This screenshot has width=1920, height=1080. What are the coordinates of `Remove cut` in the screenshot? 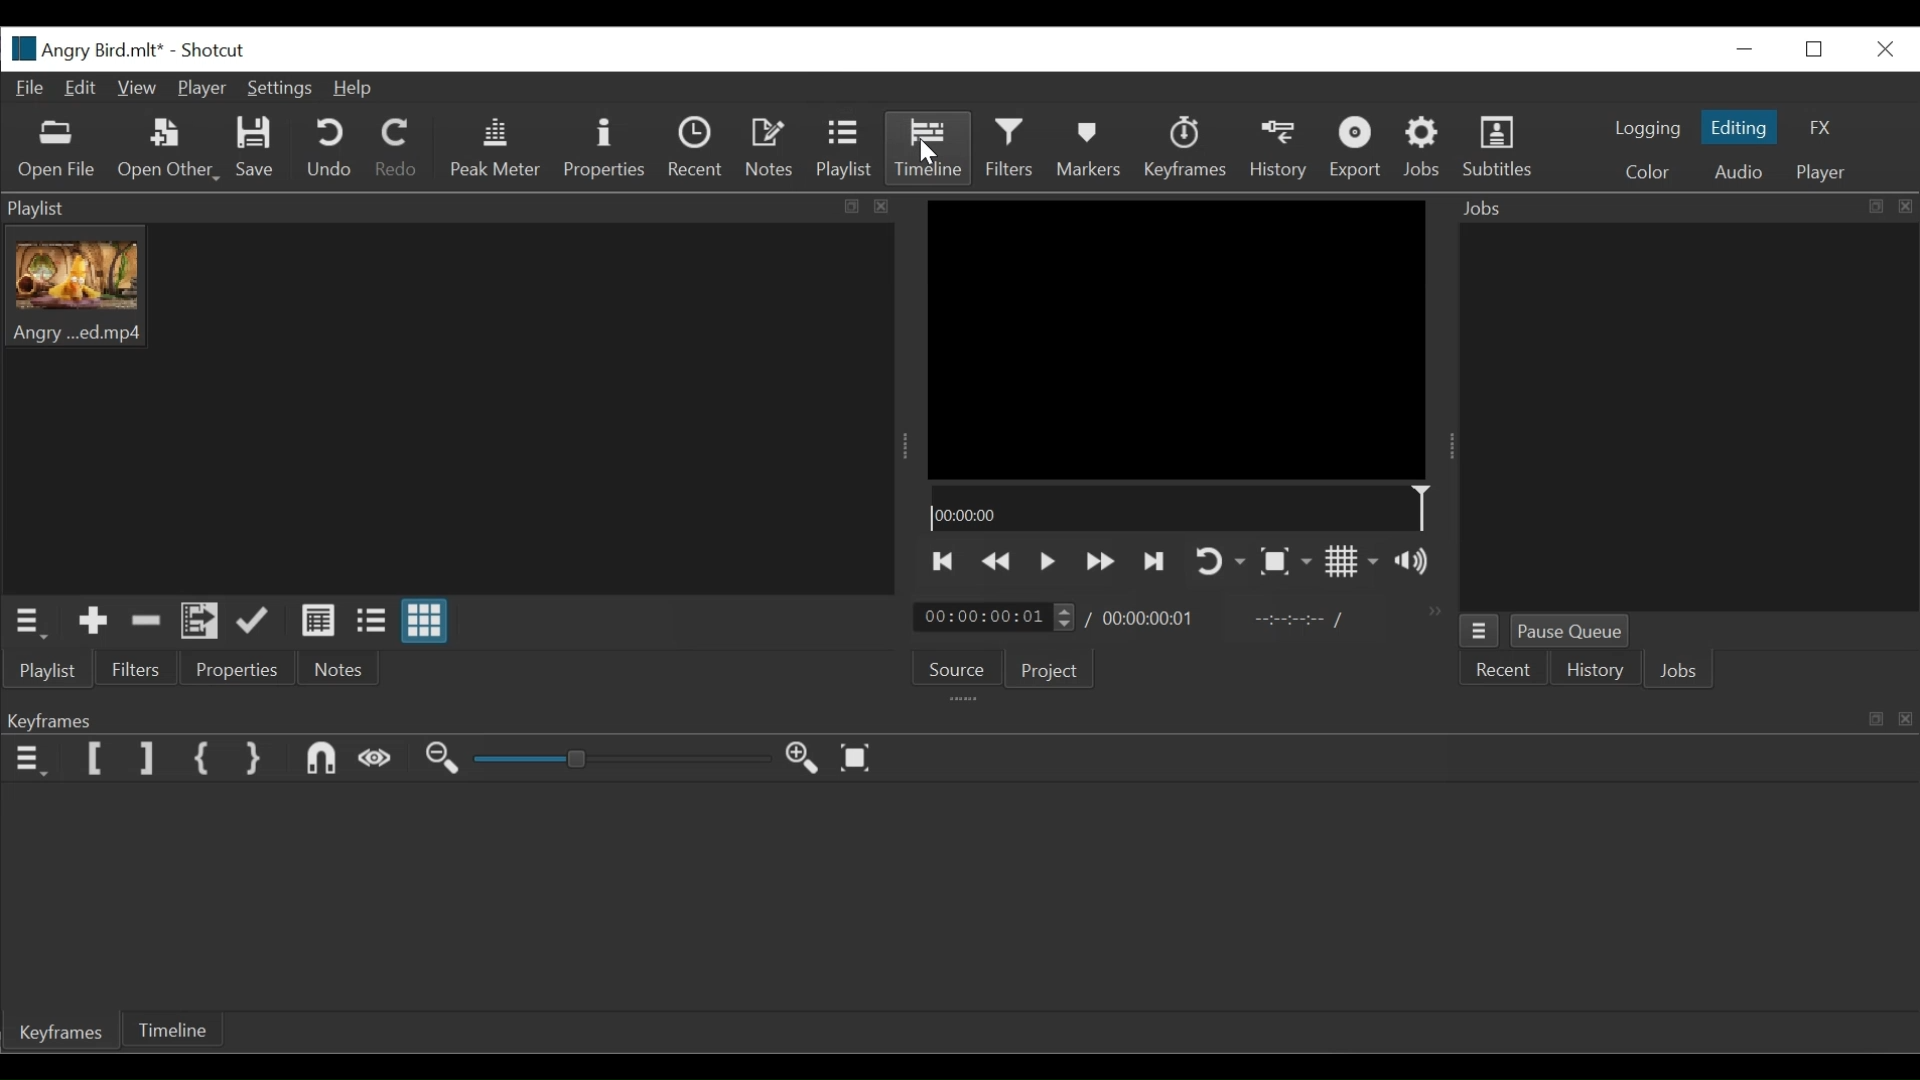 It's located at (146, 622).